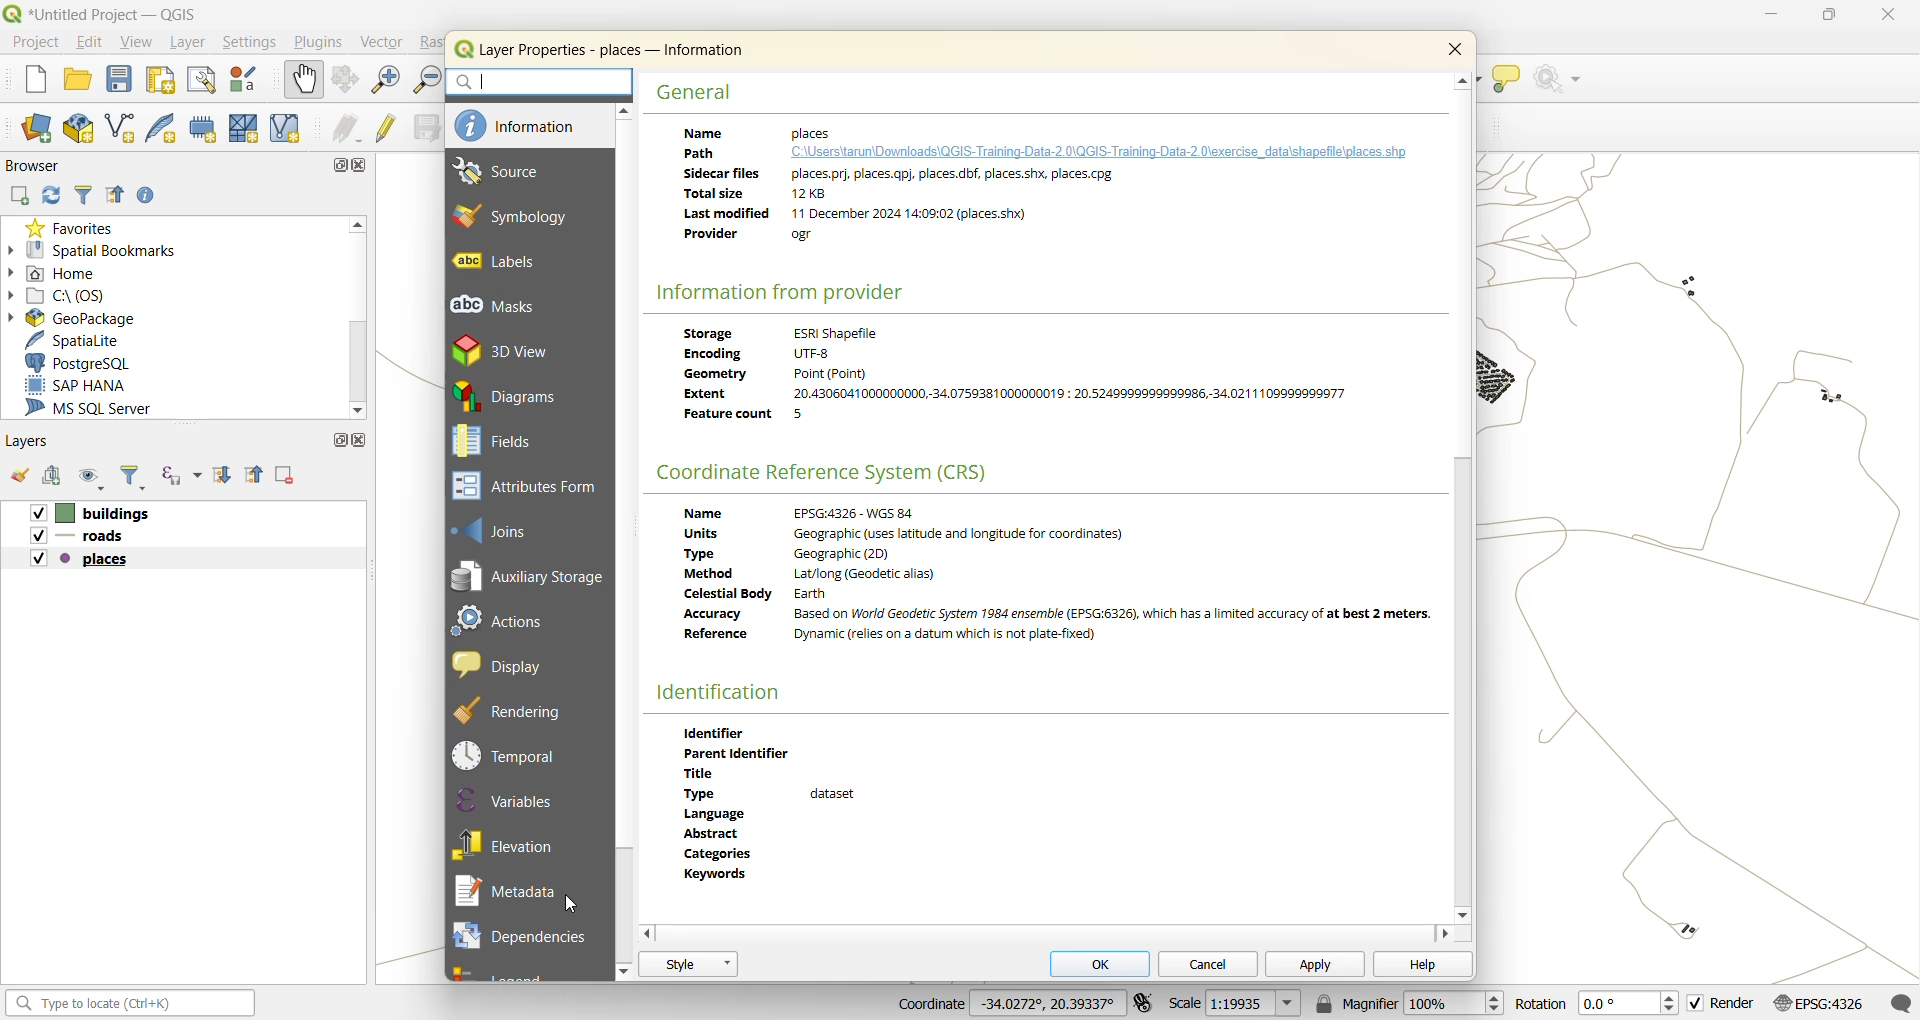  What do you see at coordinates (1307, 963) in the screenshot?
I see `apply` at bounding box center [1307, 963].